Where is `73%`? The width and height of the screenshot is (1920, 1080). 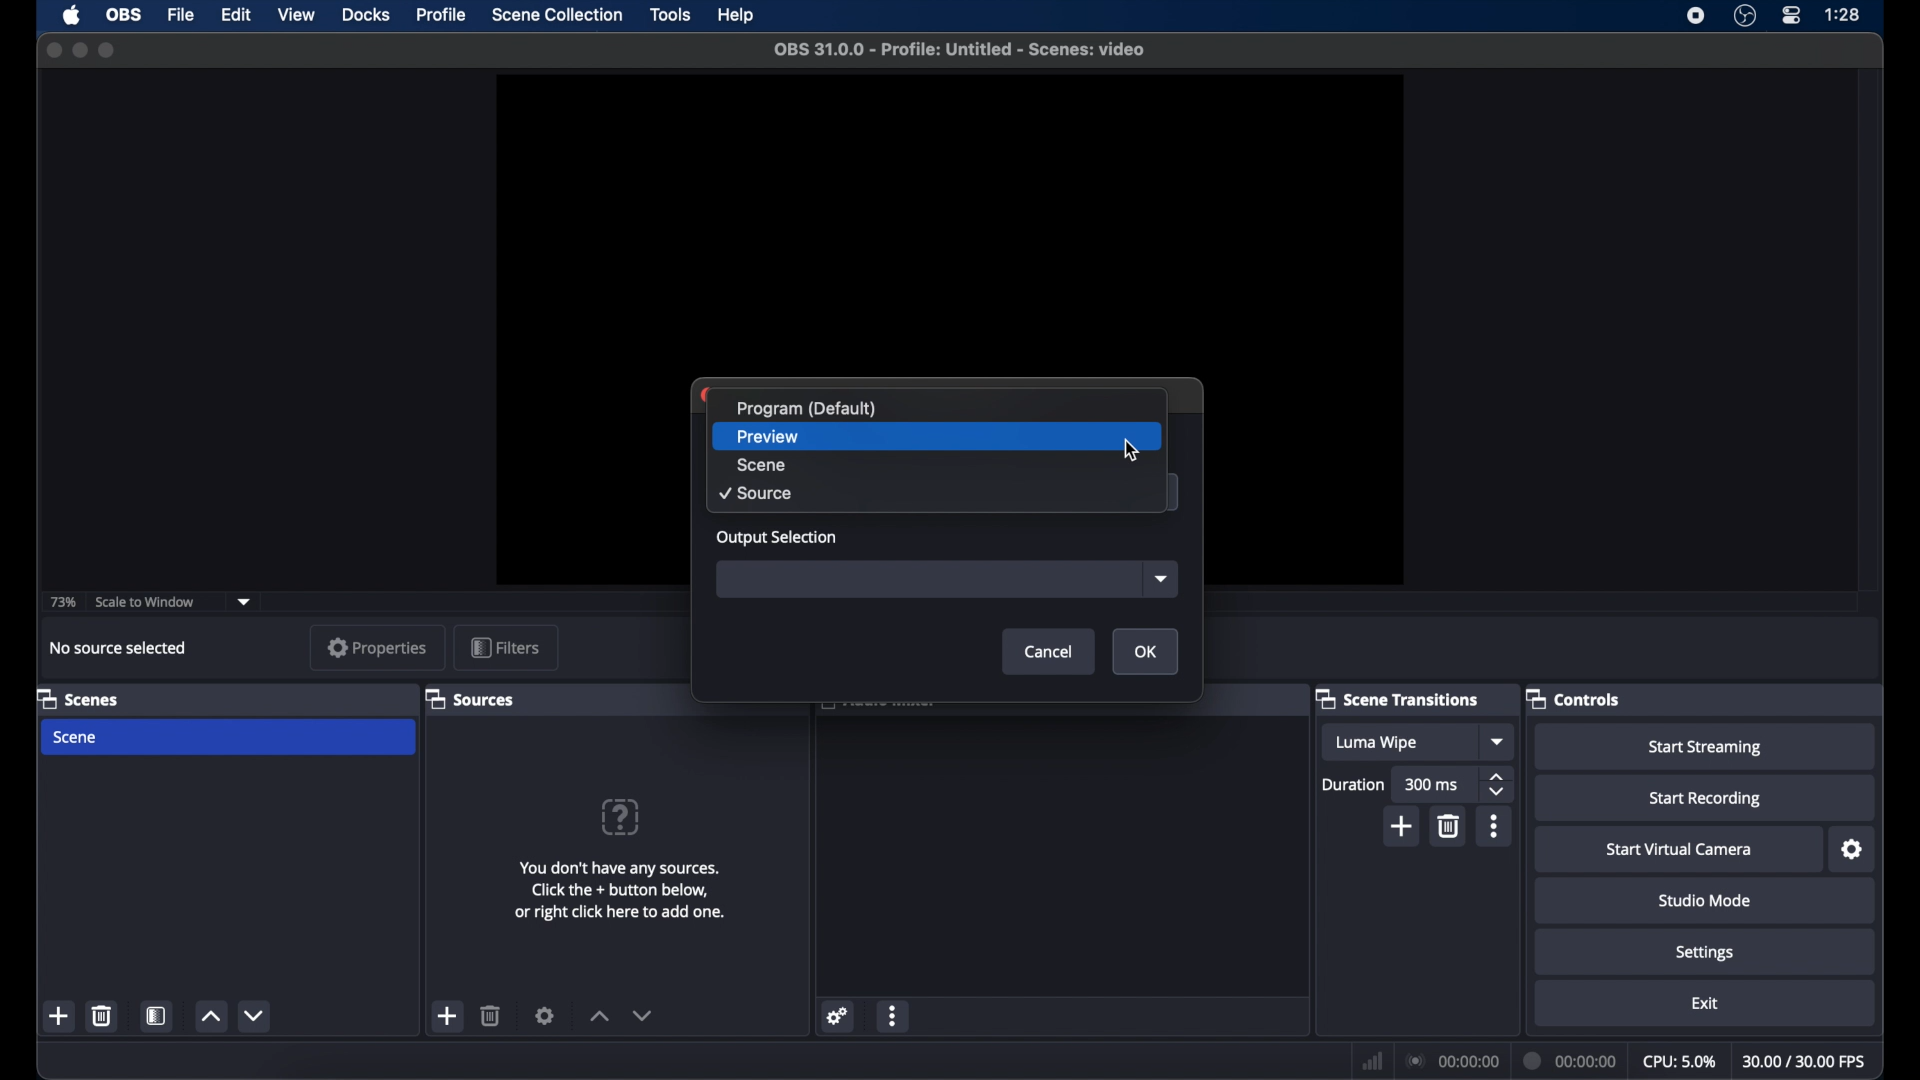
73% is located at coordinates (64, 601).